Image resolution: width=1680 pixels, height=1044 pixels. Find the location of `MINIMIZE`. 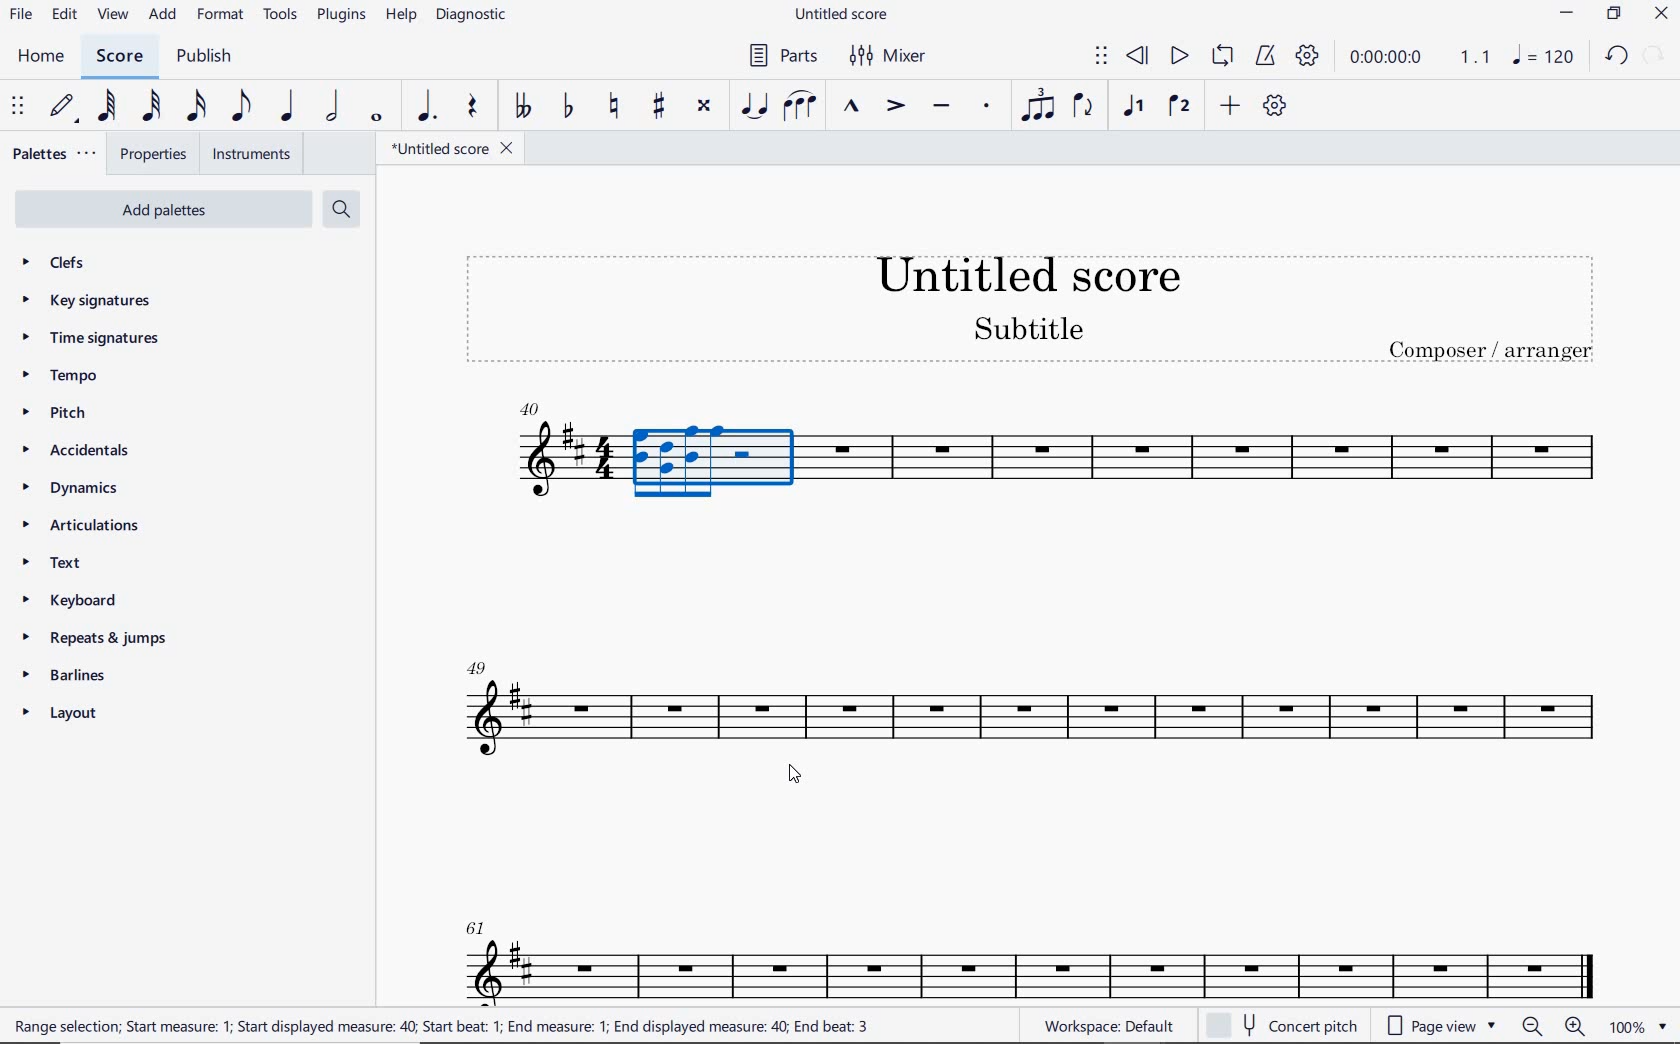

MINIMIZE is located at coordinates (1568, 16).